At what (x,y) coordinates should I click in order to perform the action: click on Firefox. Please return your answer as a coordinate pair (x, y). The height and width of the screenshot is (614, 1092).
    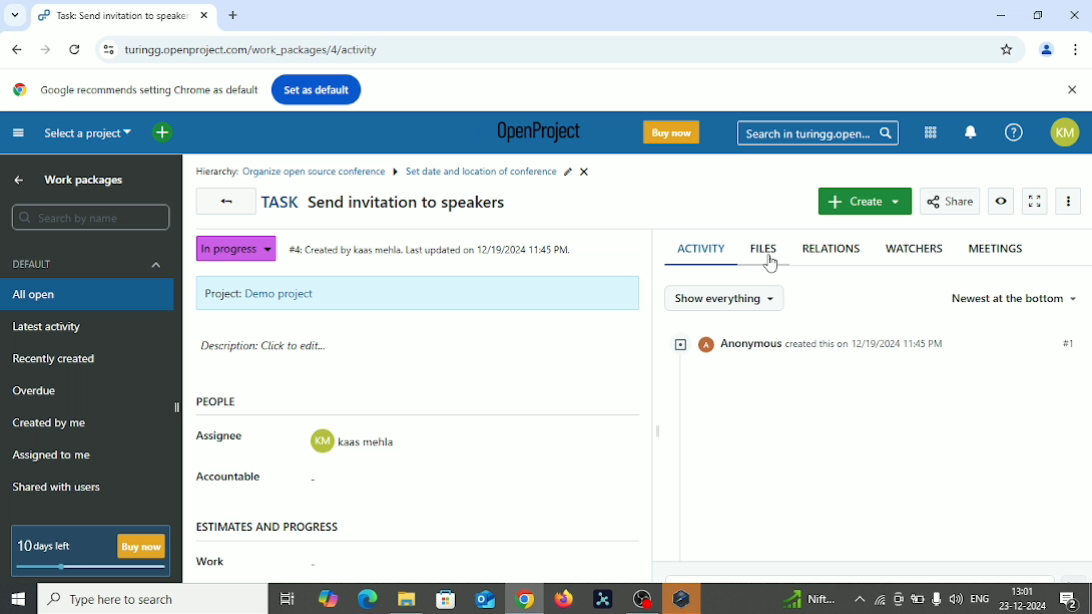
    Looking at the image, I should click on (563, 599).